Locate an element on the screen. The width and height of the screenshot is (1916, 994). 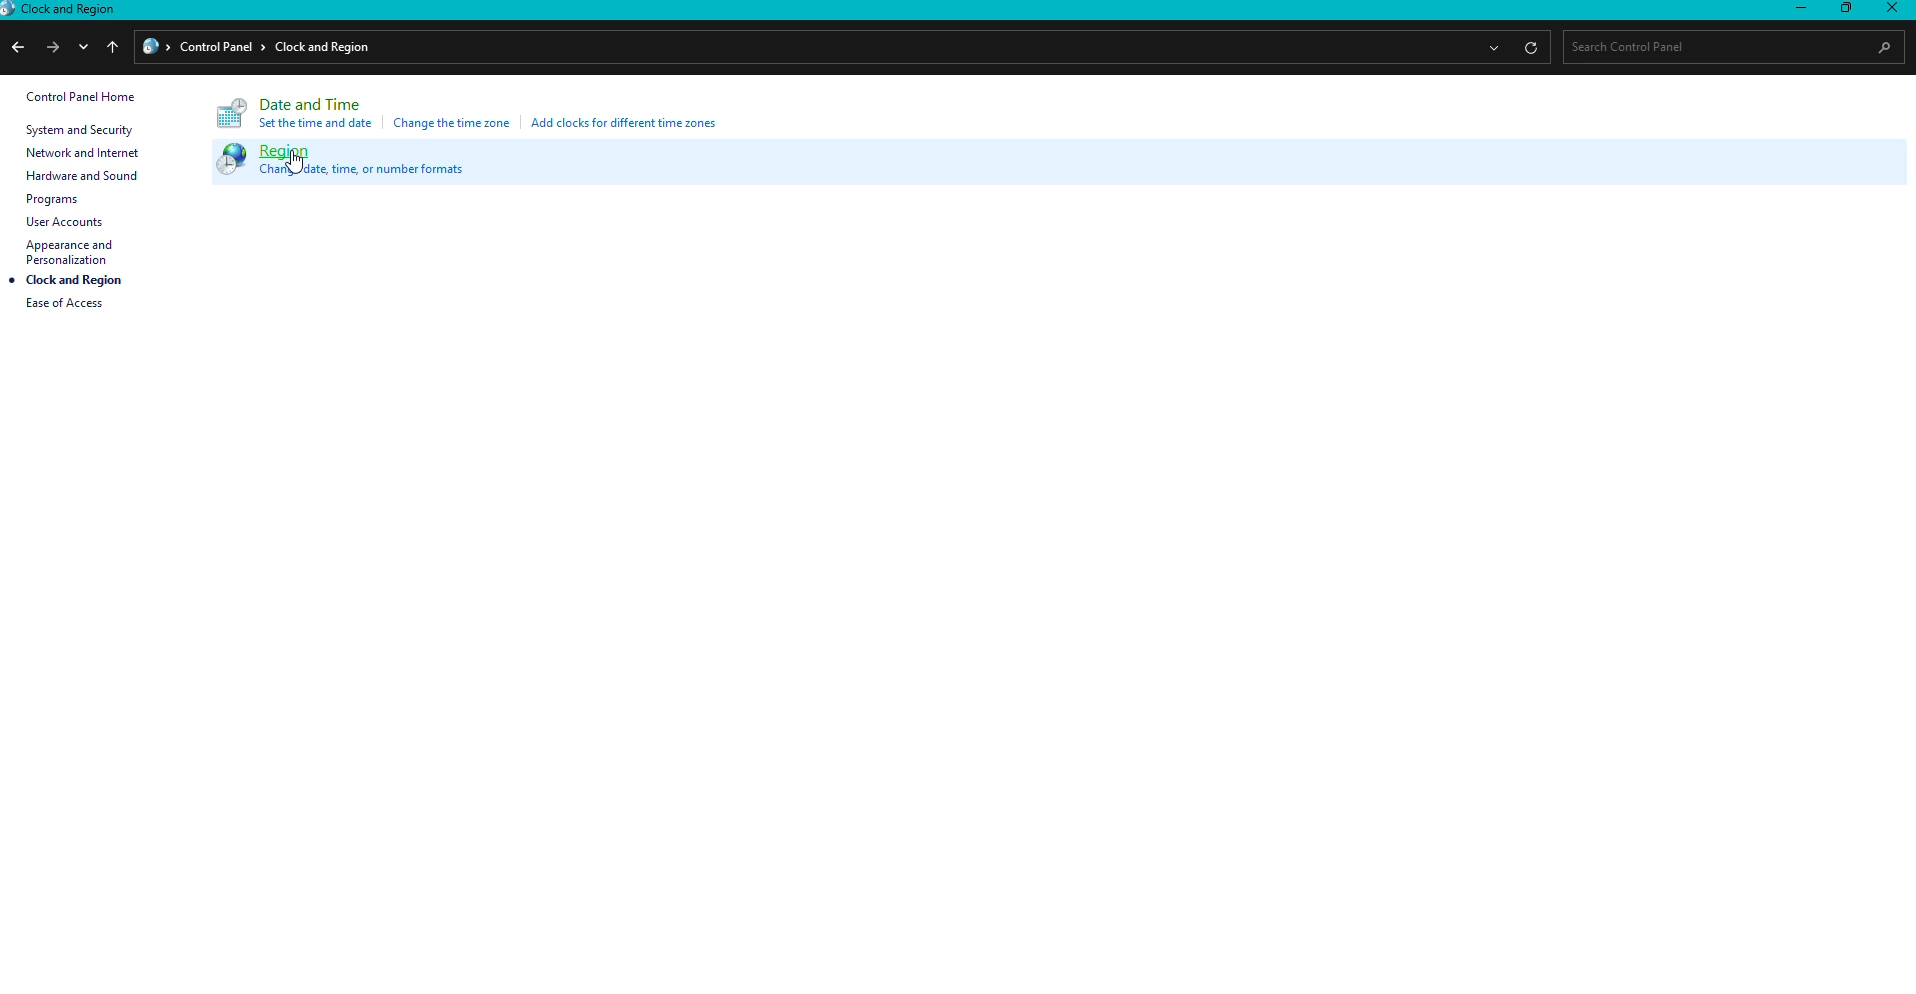
next is located at coordinates (51, 45).